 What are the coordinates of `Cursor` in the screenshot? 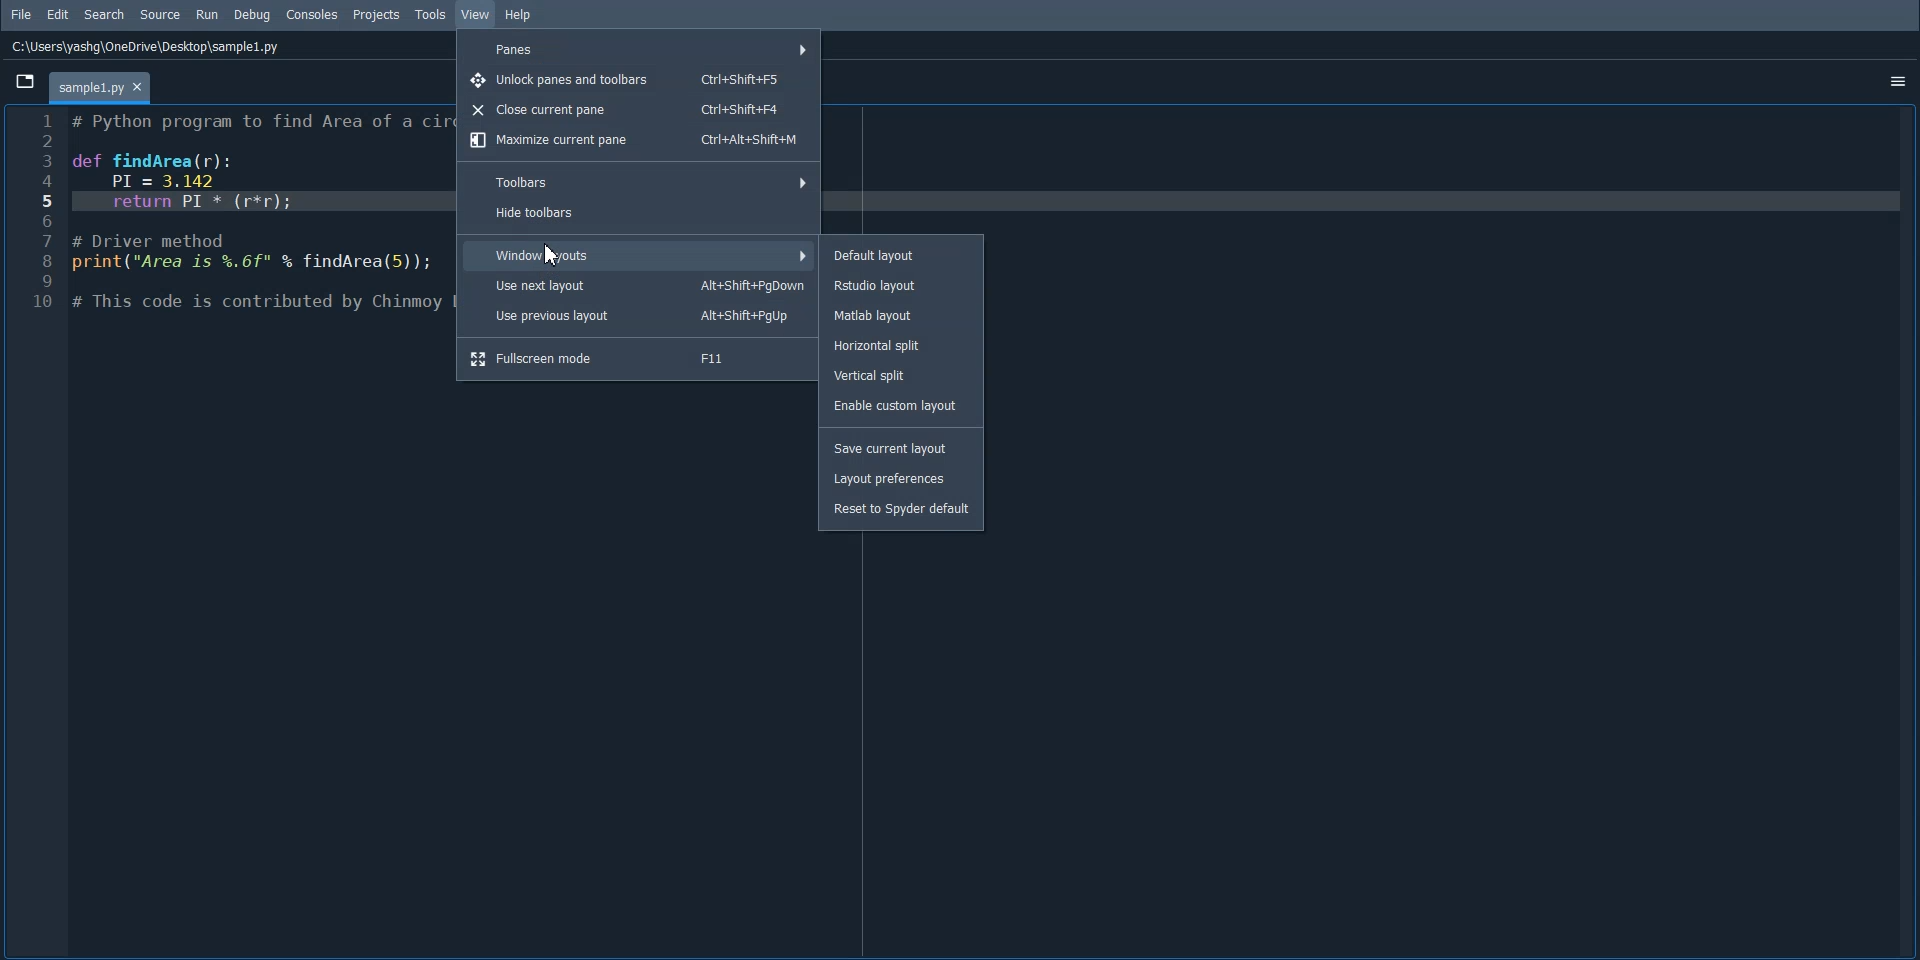 It's located at (550, 257).